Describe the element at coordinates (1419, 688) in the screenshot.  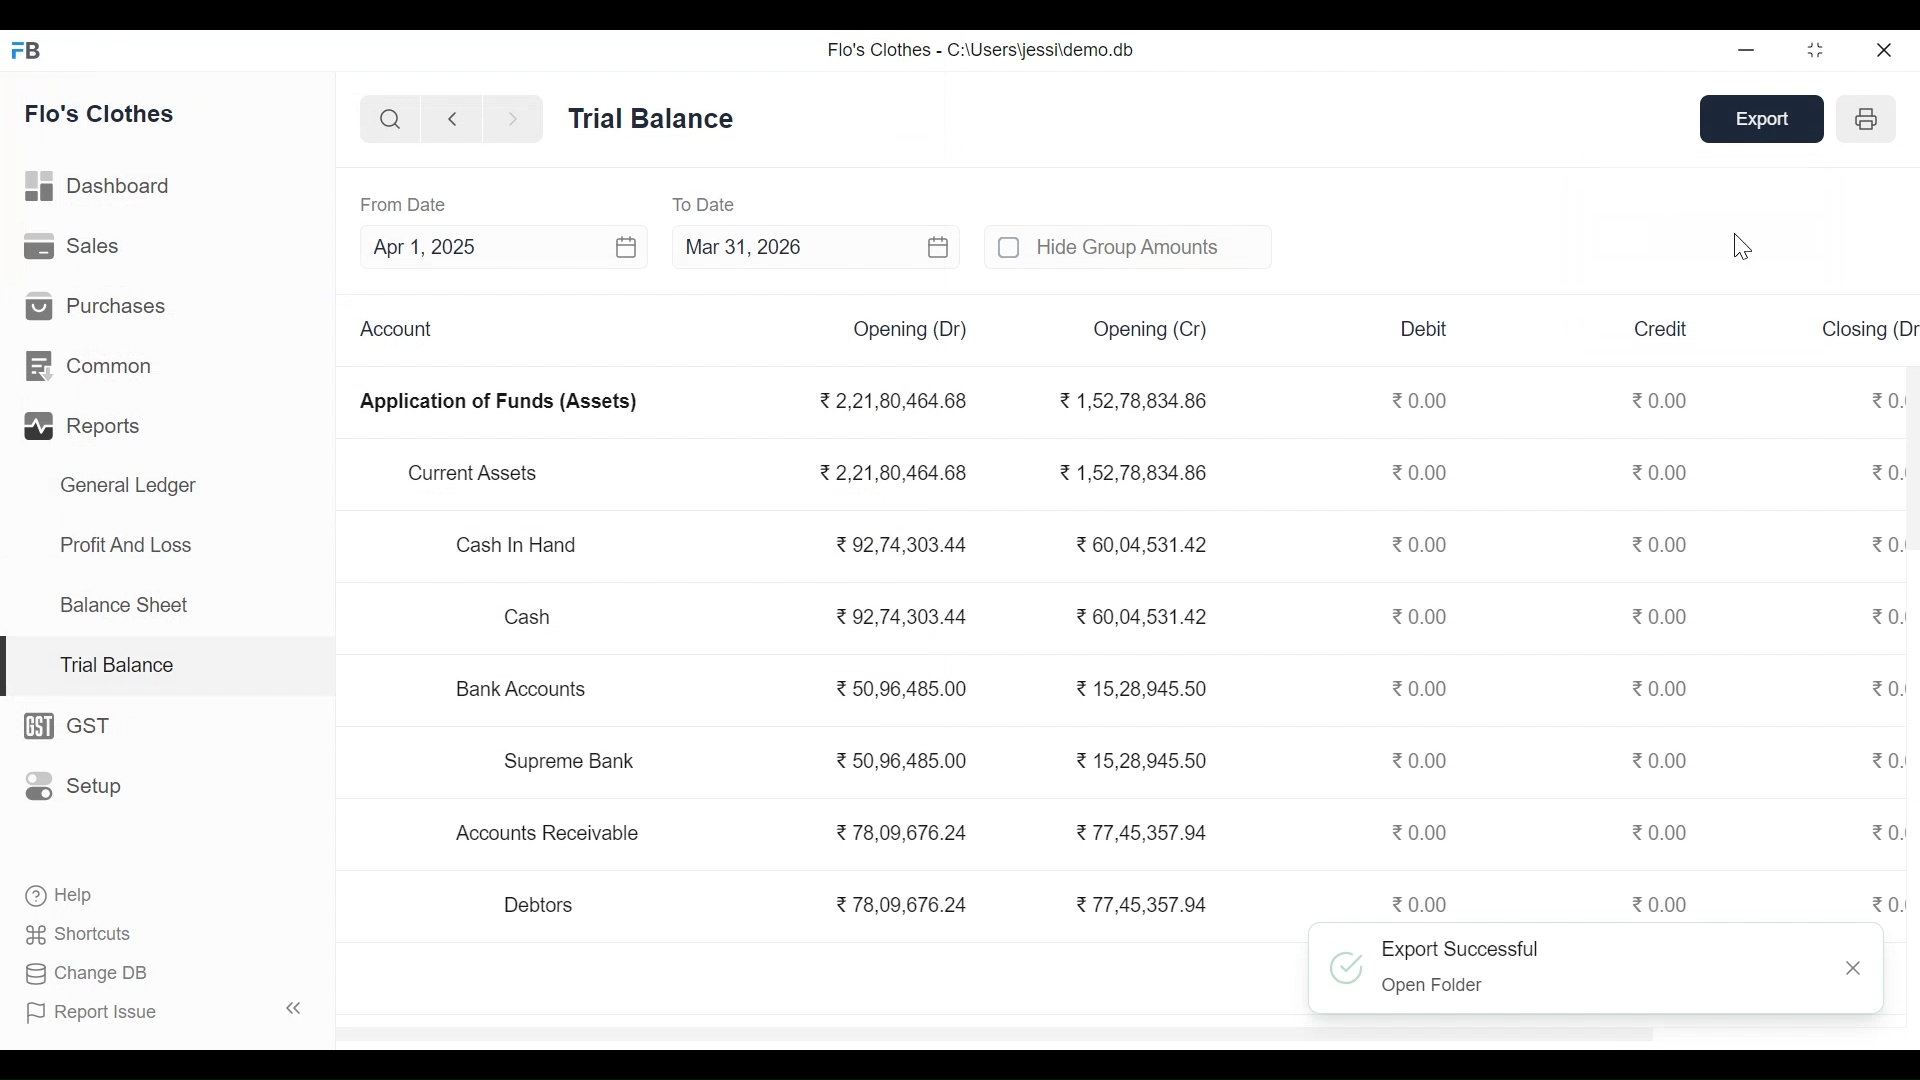
I see `0.00` at that location.